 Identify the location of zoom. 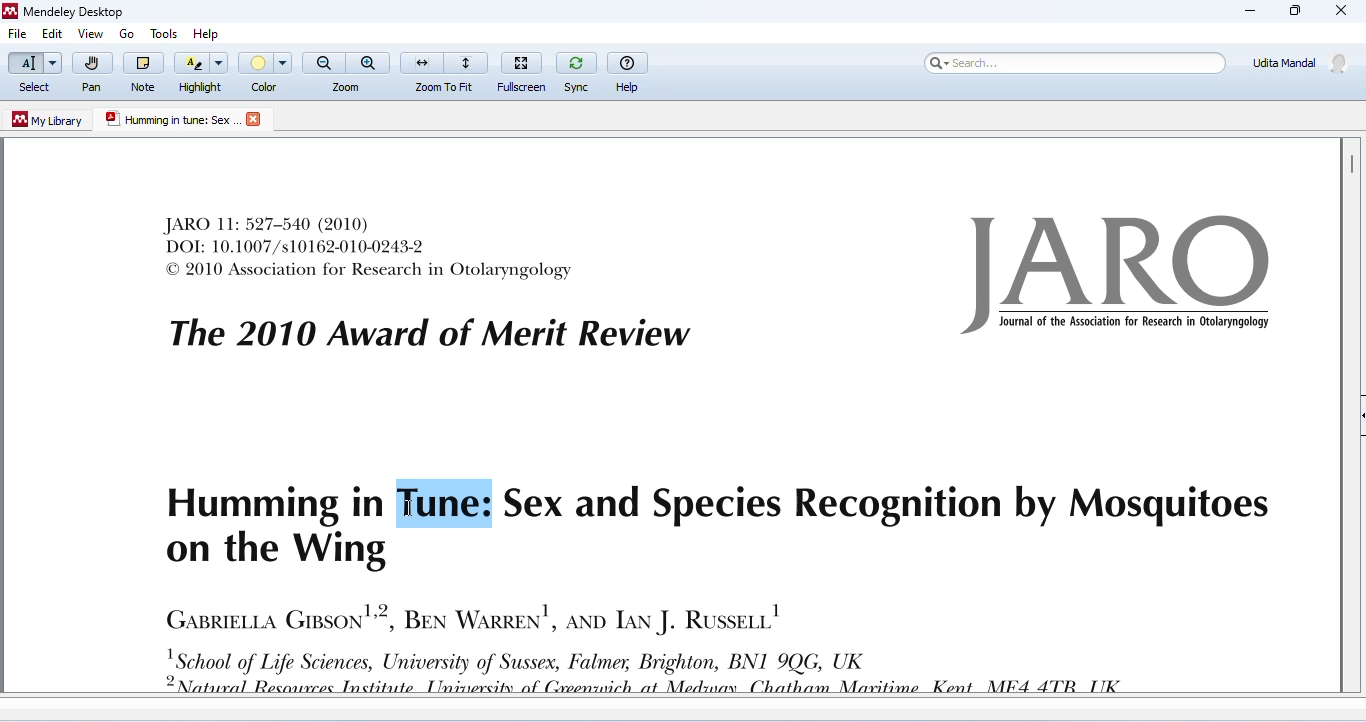
(347, 71).